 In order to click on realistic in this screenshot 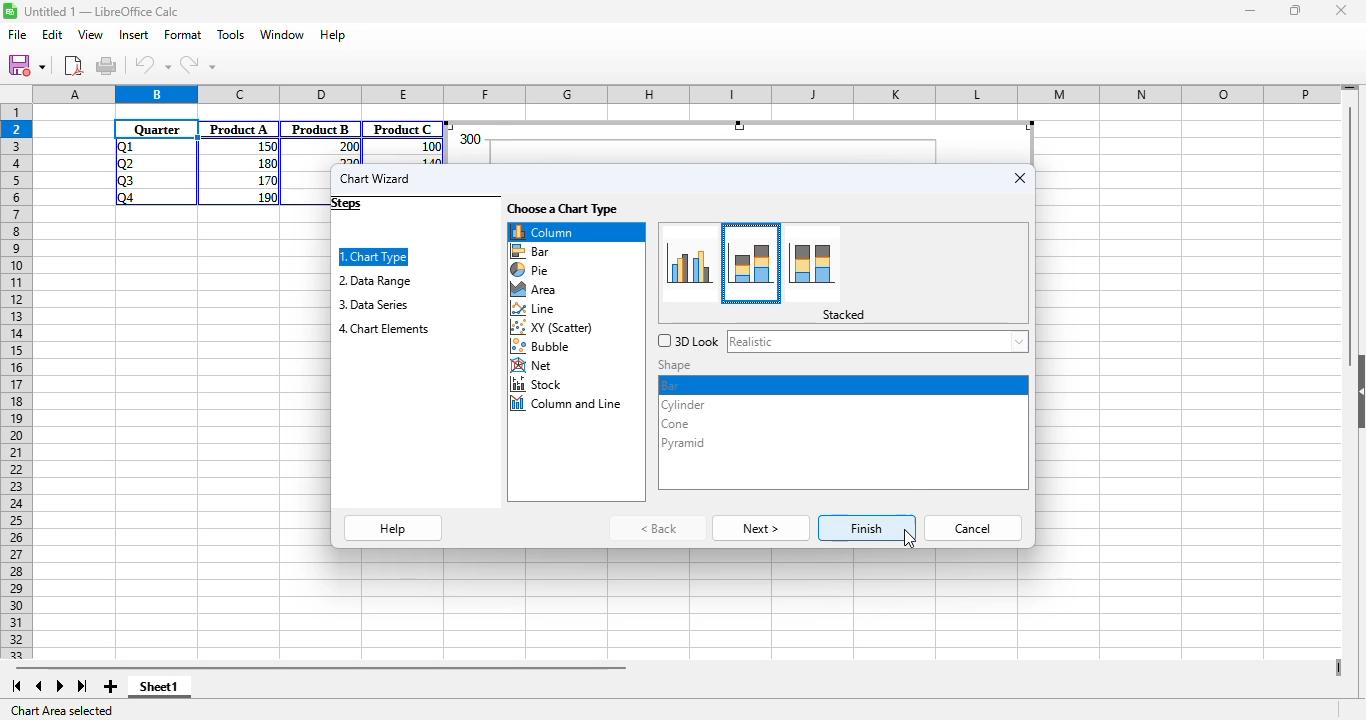, I will do `click(877, 341)`.